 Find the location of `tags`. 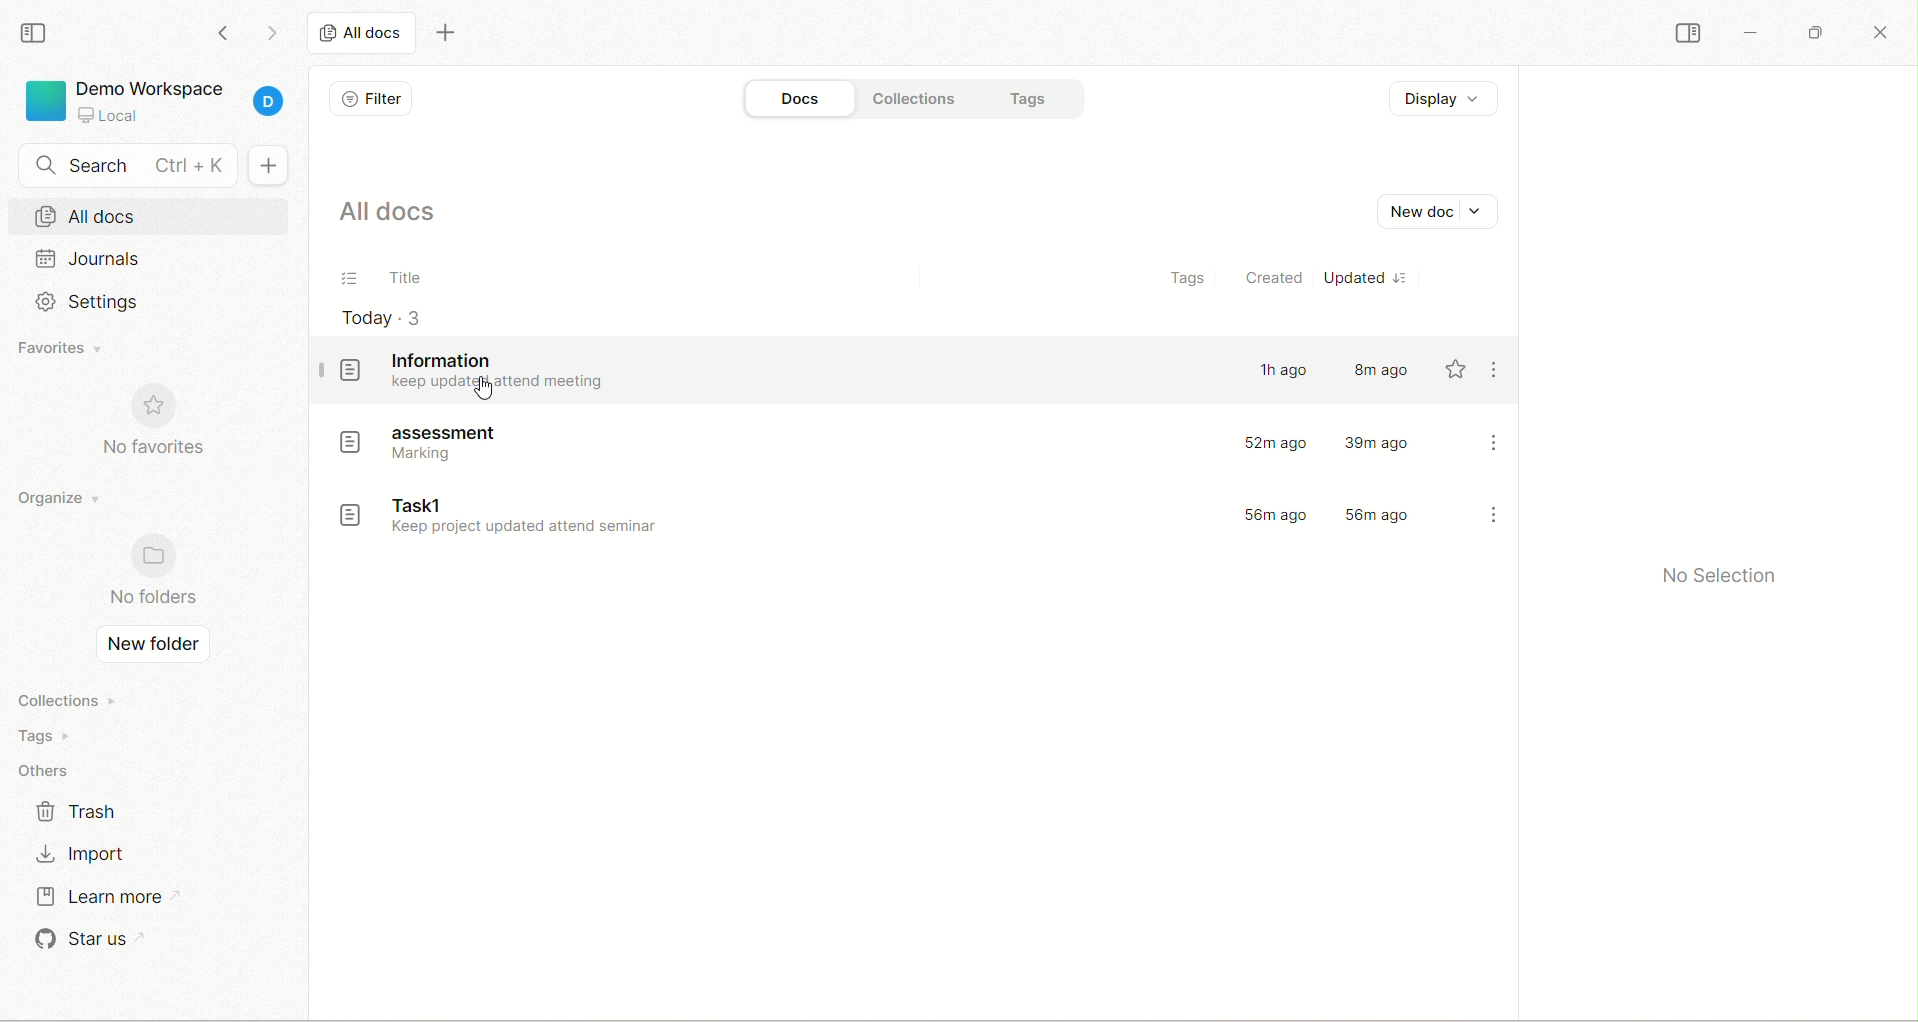

tags is located at coordinates (1189, 278).